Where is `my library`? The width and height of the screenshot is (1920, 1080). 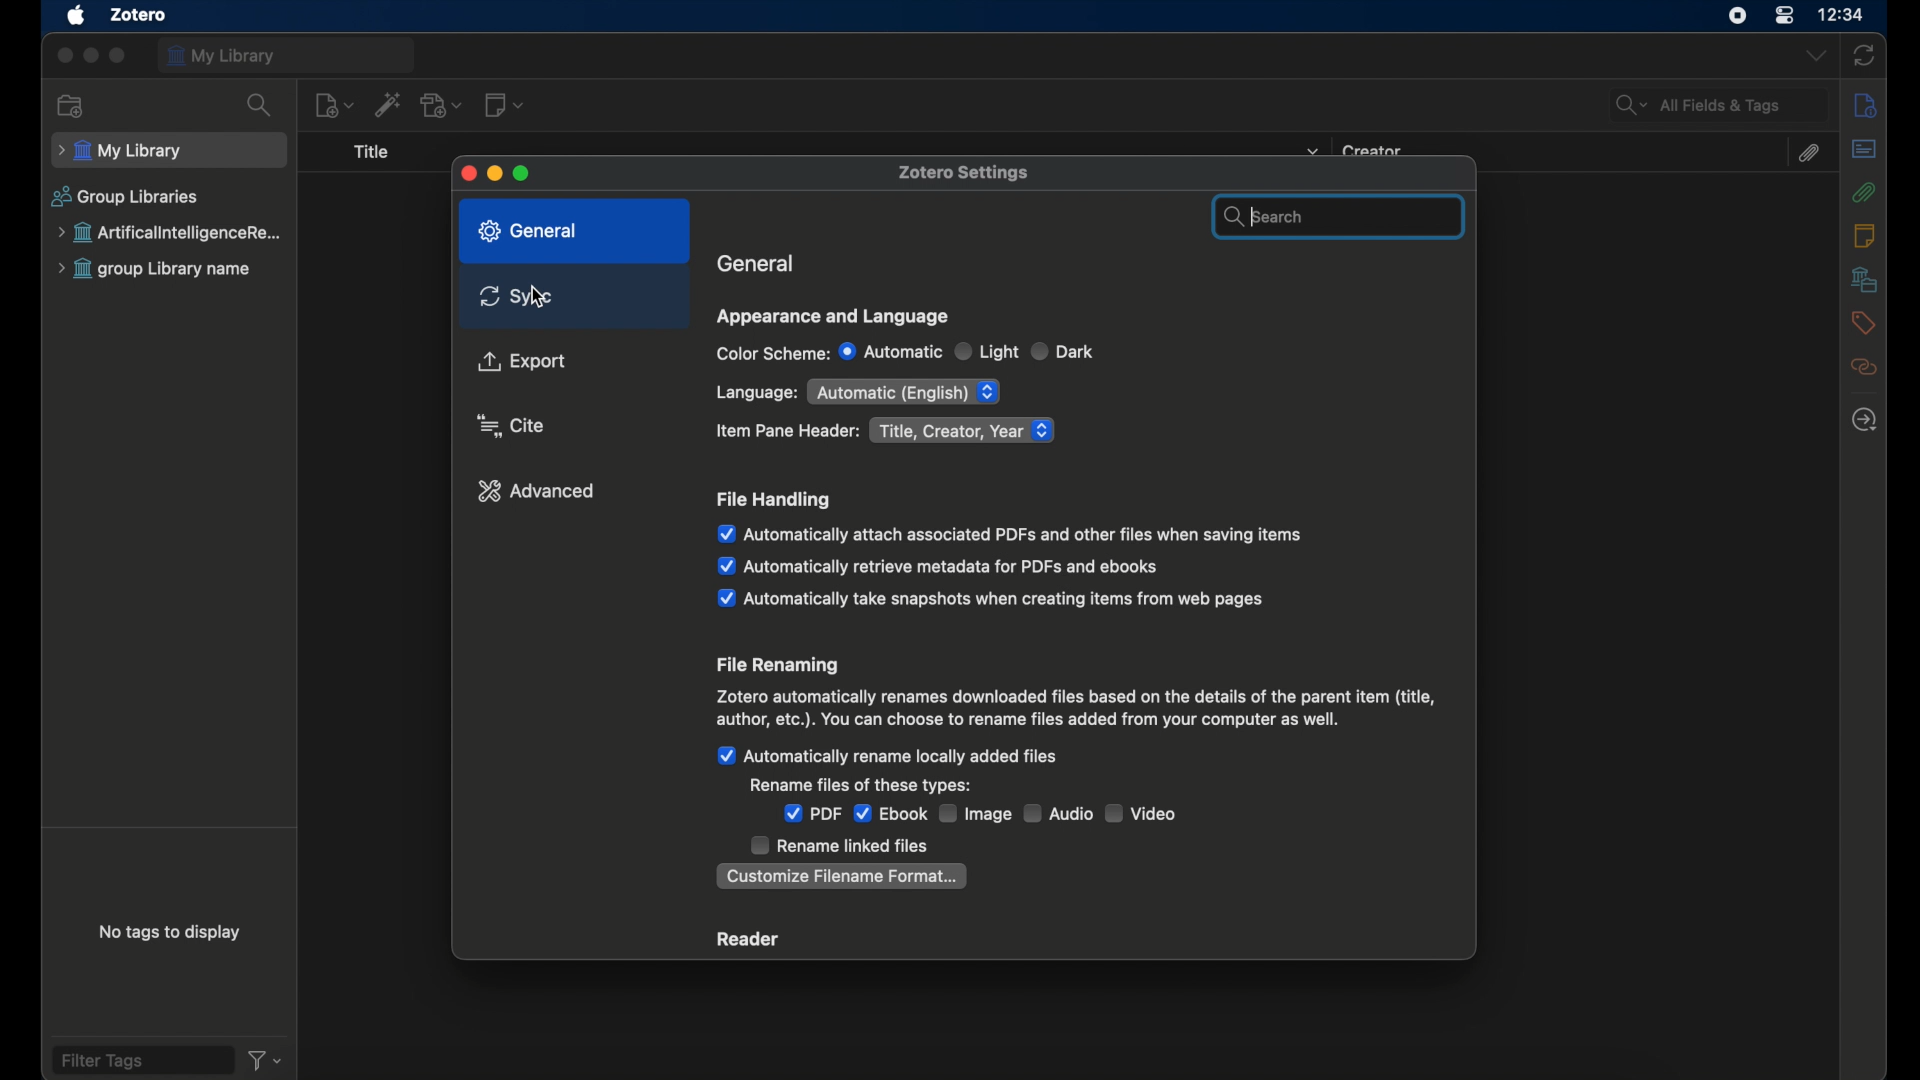
my library is located at coordinates (287, 55).